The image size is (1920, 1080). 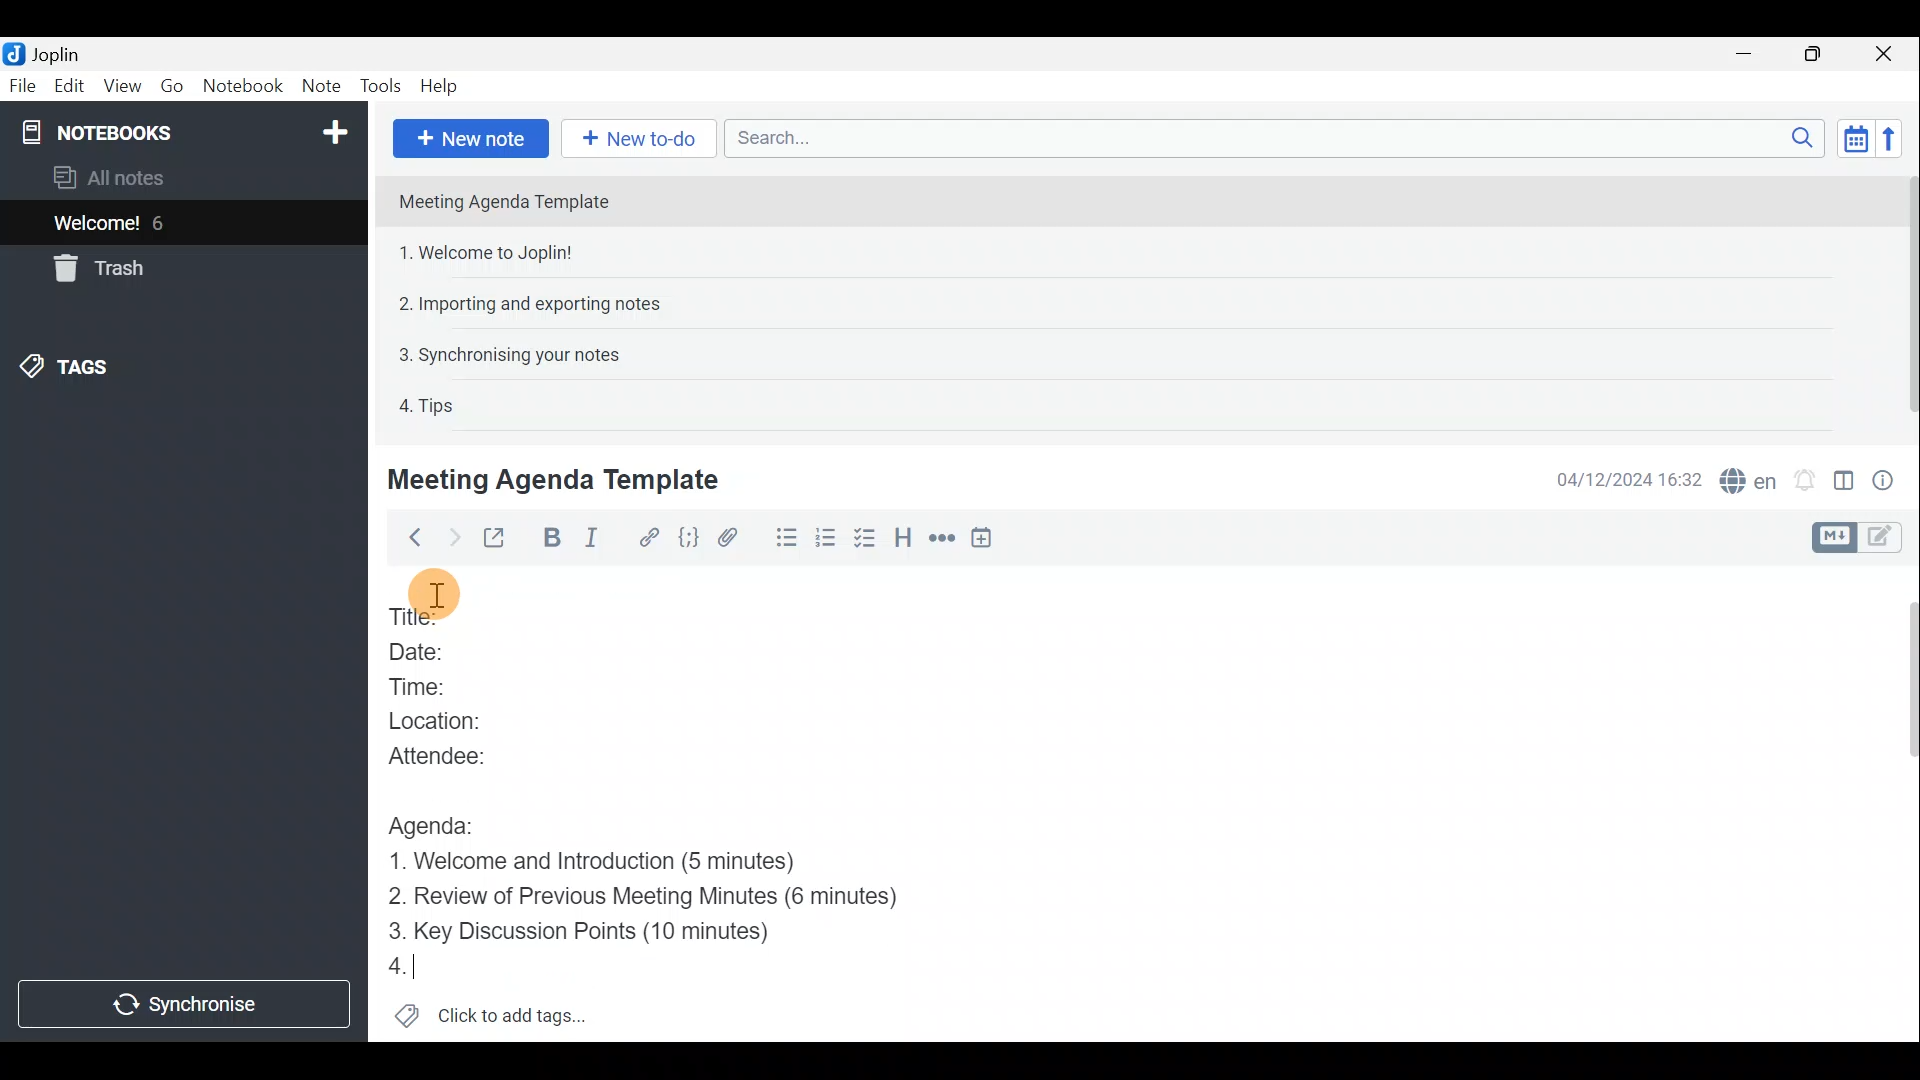 What do you see at coordinates (1885, 539) in the screenshot?
I see `Toggle editors` at bounding box center [1885, 539].